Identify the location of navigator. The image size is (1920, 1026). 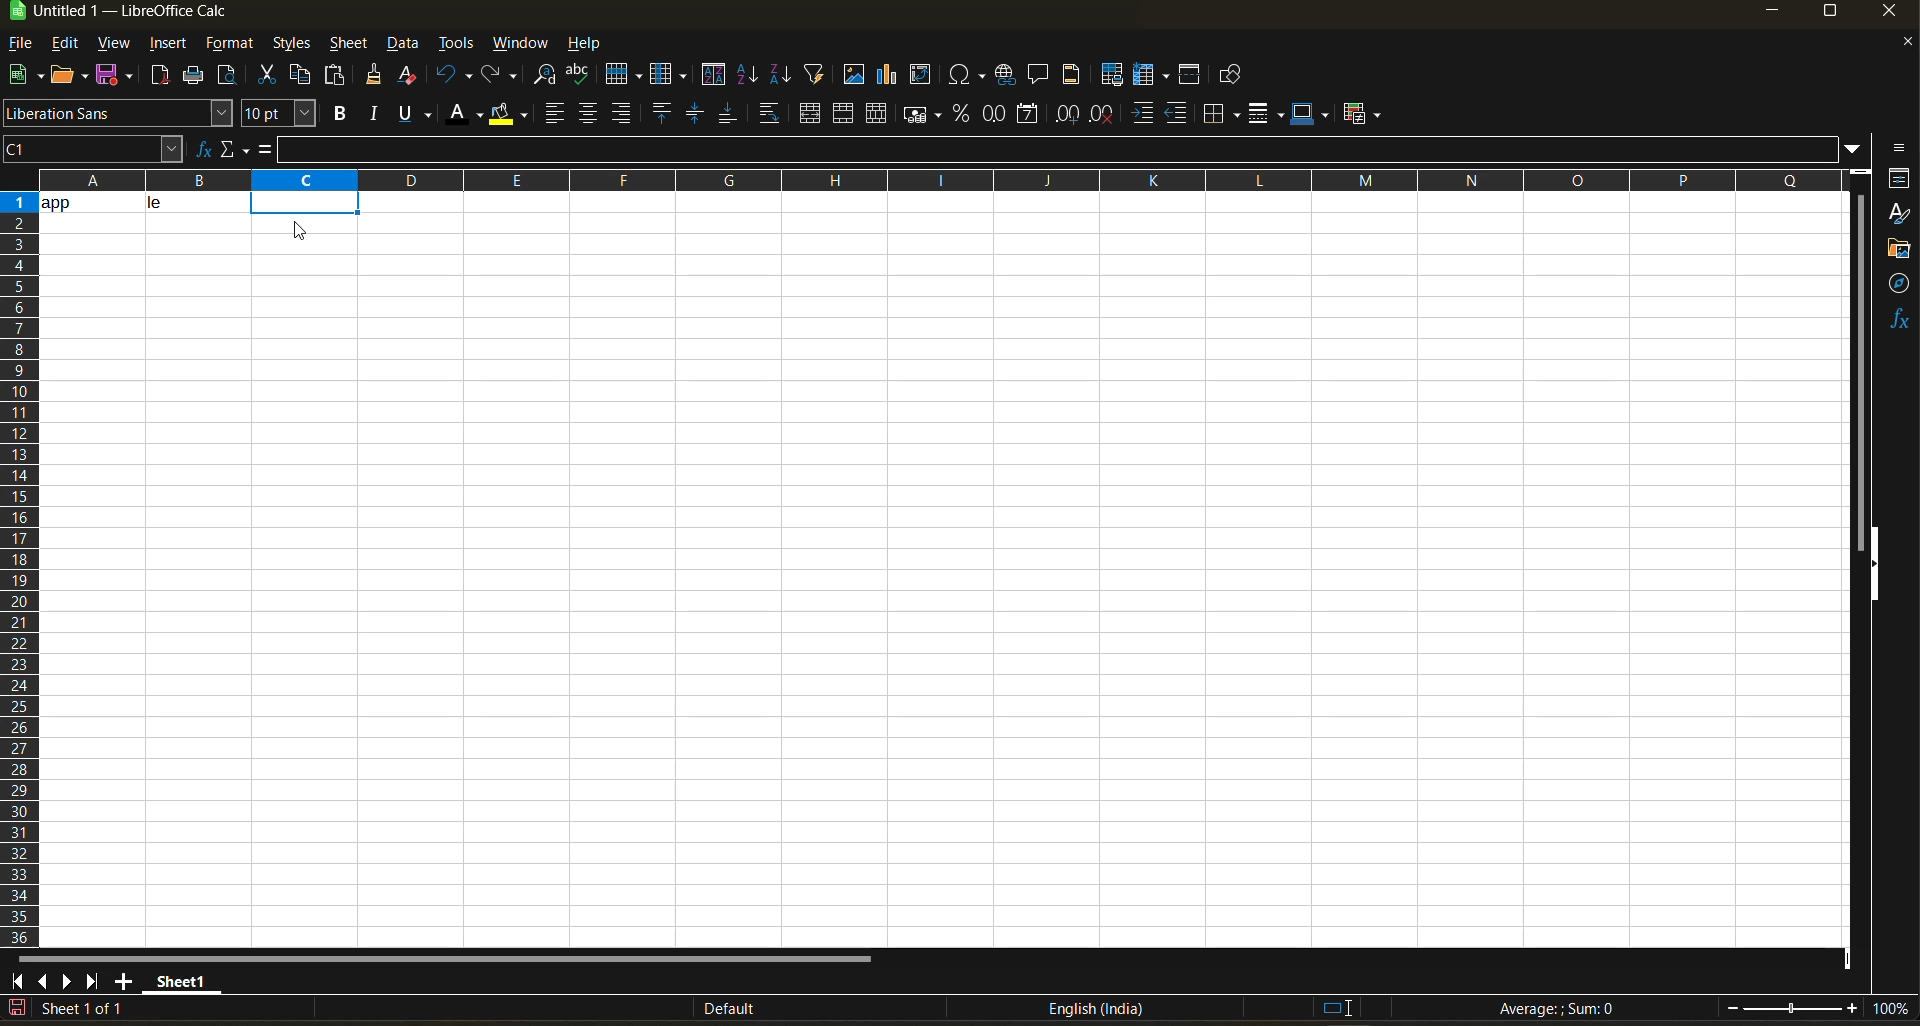
(1900, 283).